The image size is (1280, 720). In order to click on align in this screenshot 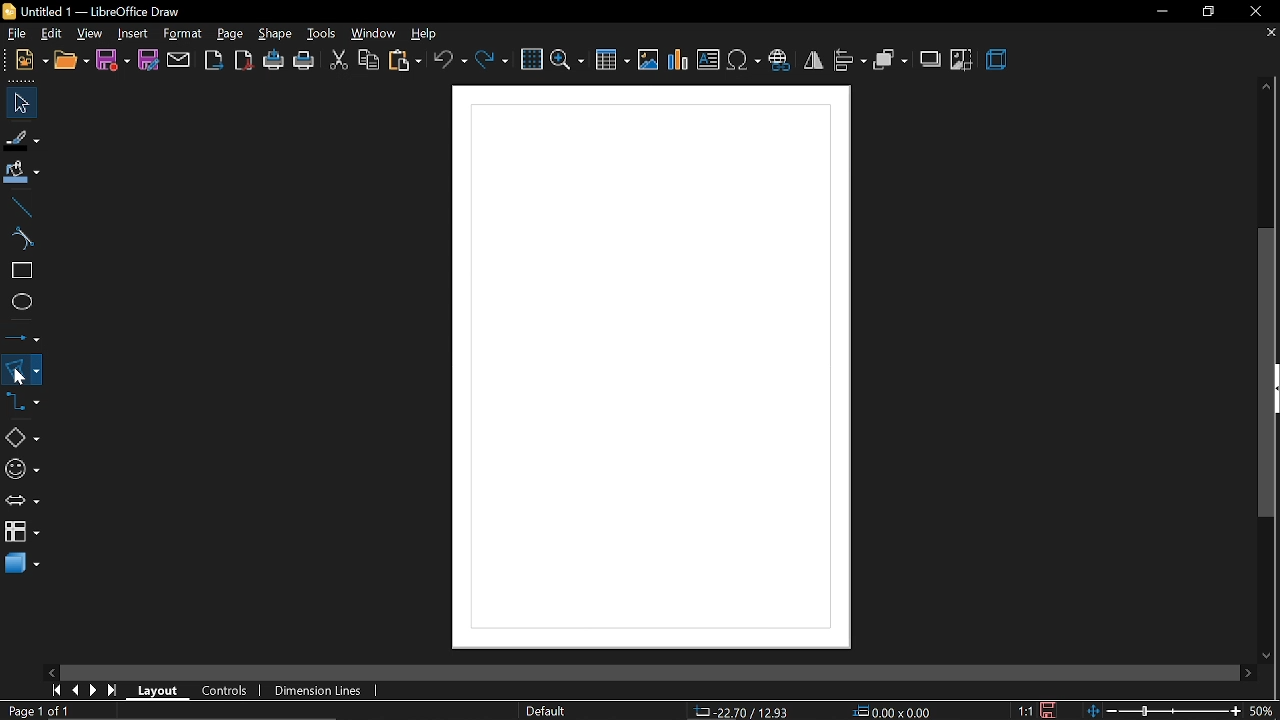, I will do `click(849, 59)`.